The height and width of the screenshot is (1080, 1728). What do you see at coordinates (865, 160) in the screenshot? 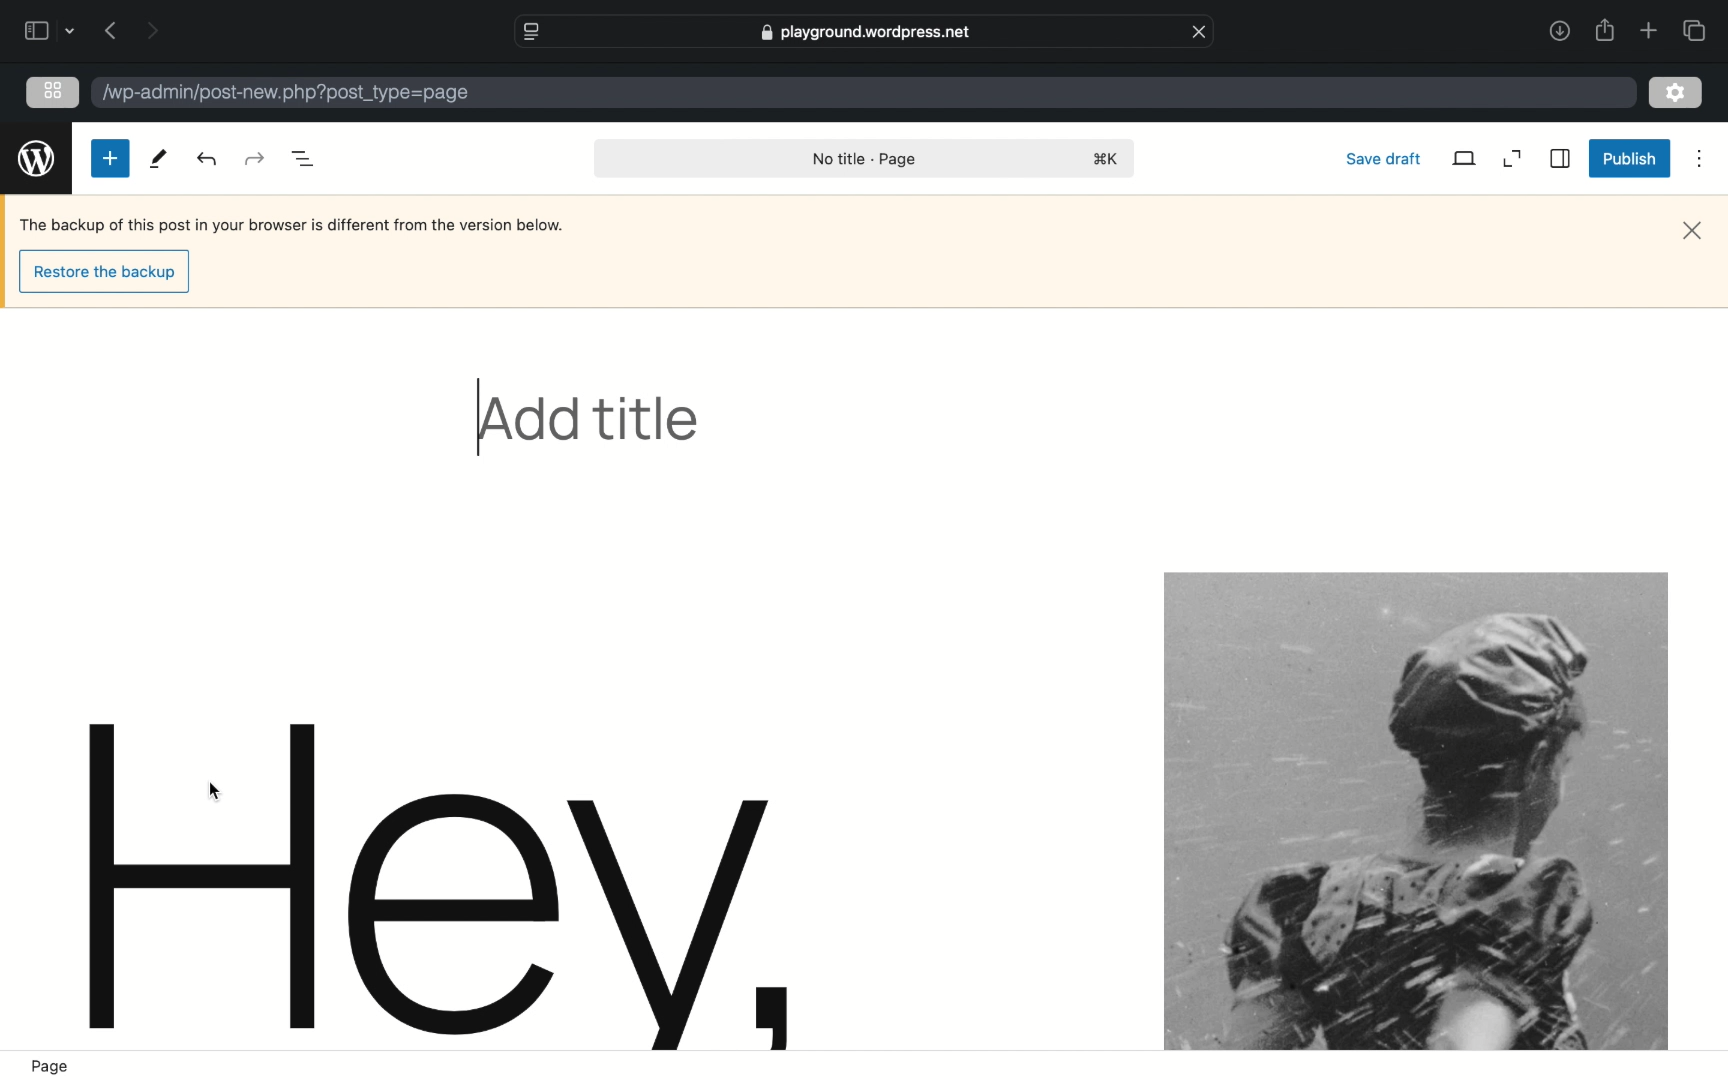
I see `no title - page` at bounding box center [865, 160].